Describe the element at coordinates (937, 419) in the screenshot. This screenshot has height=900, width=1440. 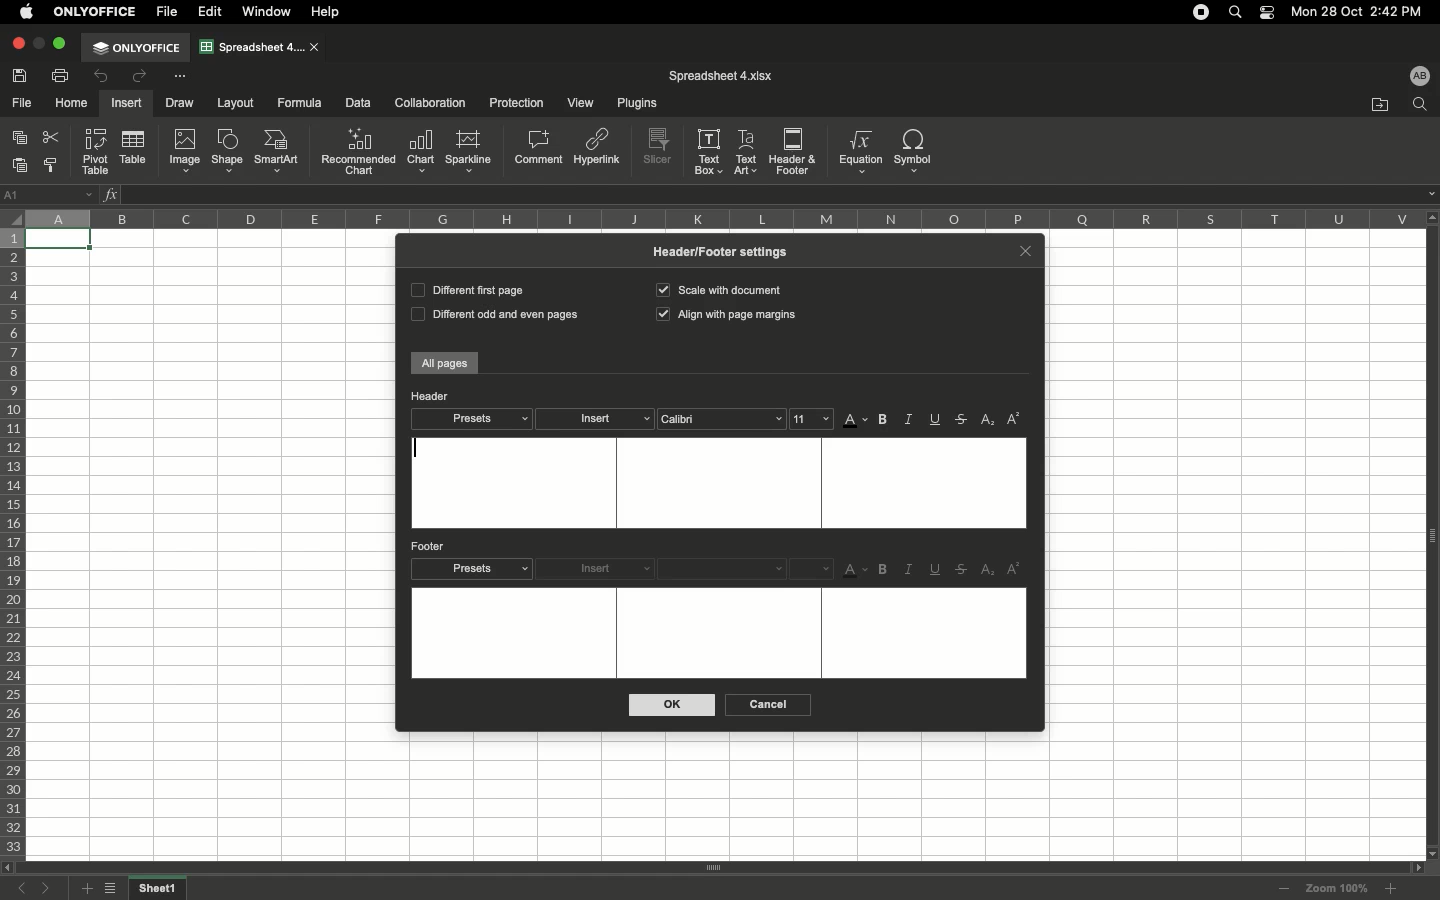
I see `Underline` at that location.